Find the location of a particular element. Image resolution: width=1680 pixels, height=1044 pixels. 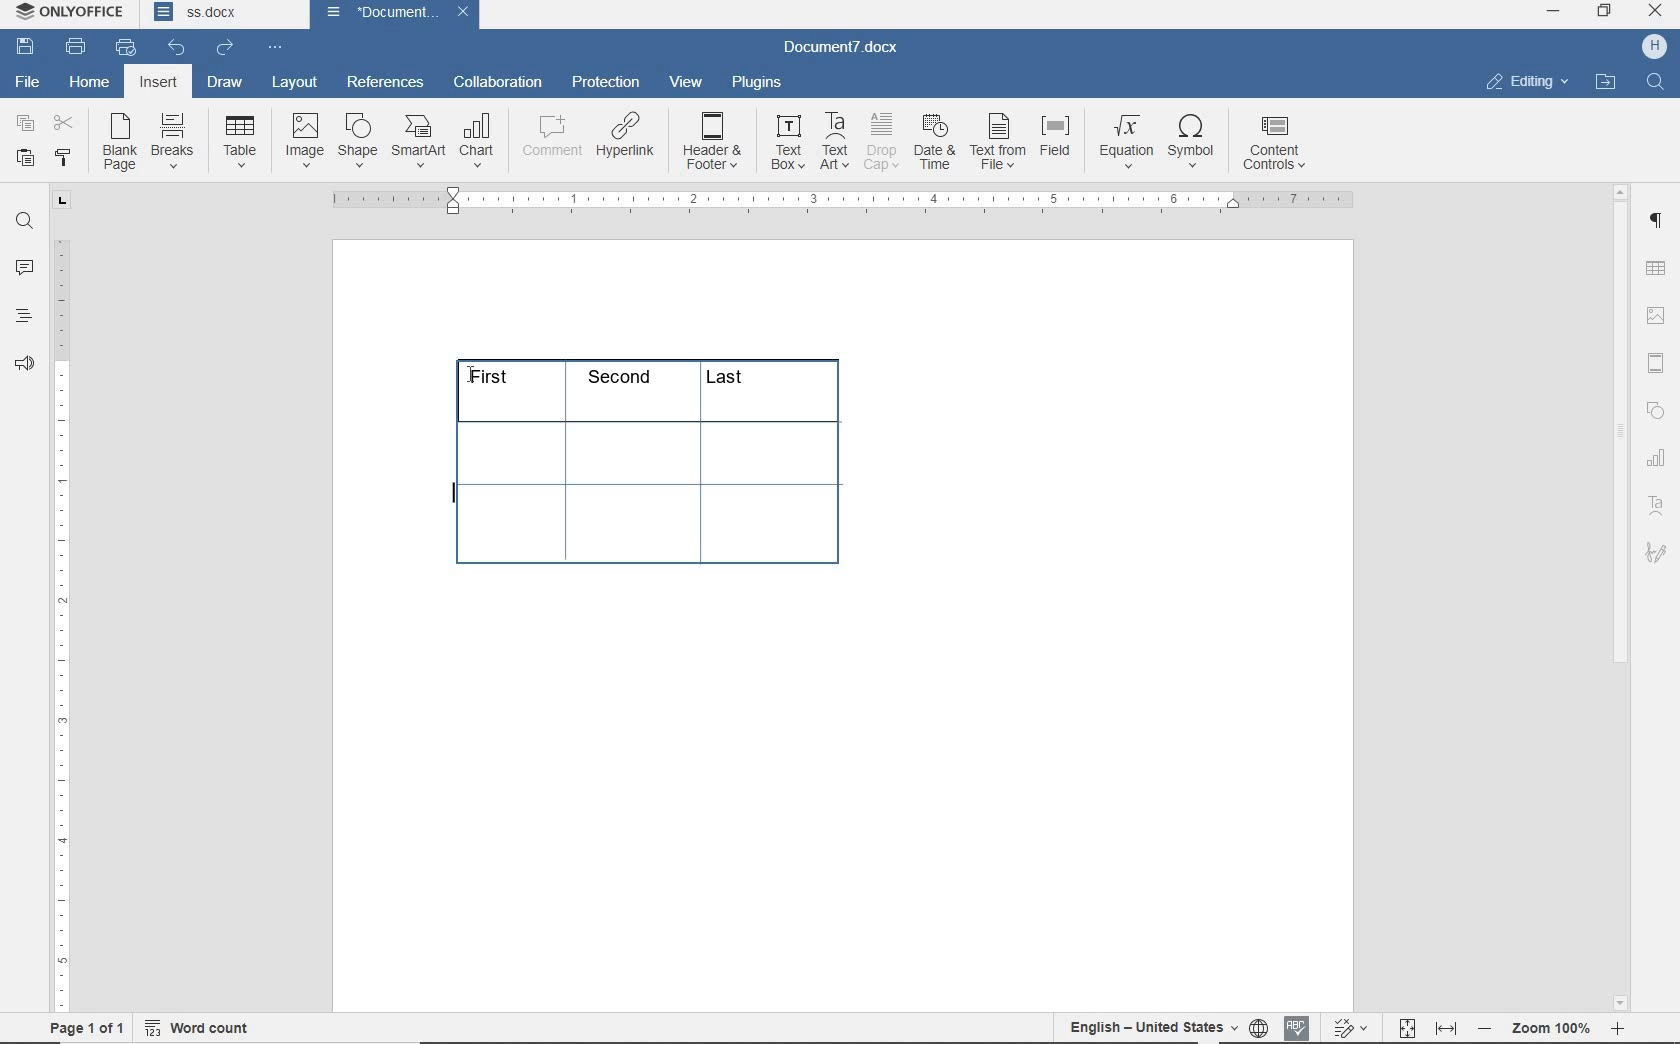

FIND is located at coordinates (1657, 82).